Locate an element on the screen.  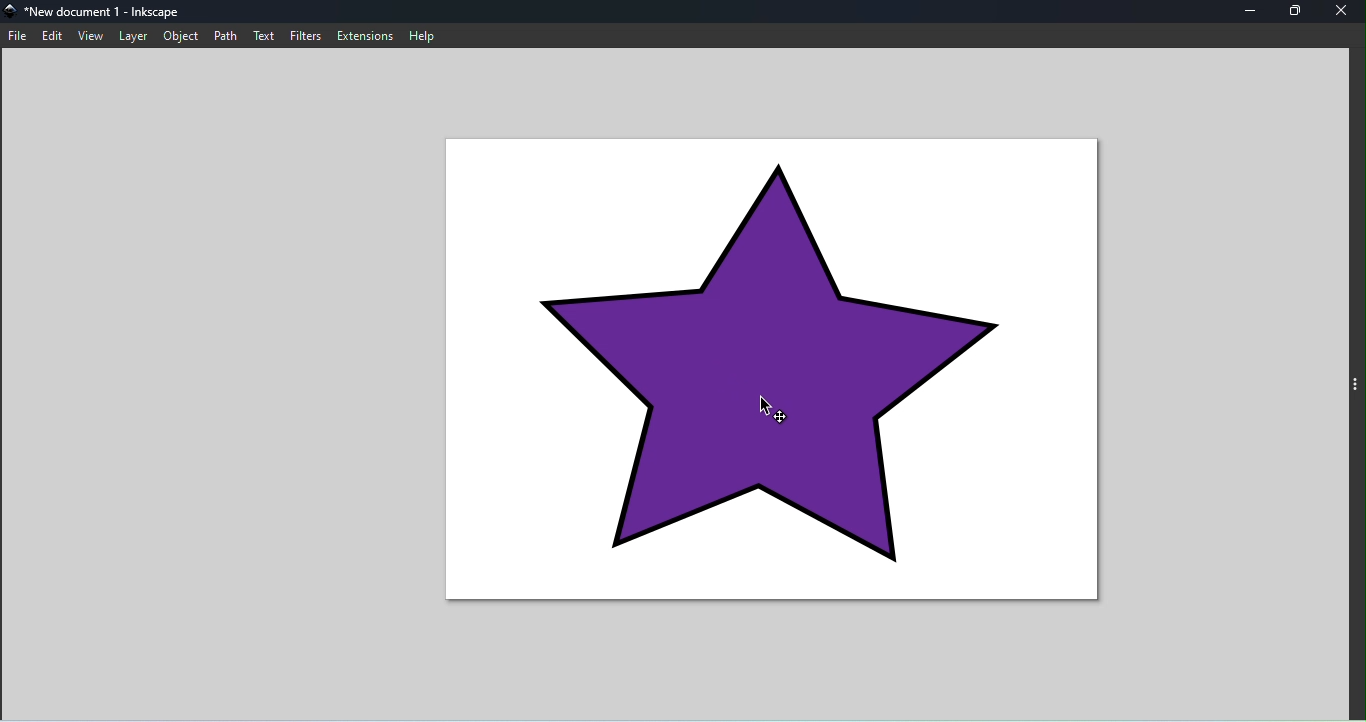
help is located at coordinates (422, 37).